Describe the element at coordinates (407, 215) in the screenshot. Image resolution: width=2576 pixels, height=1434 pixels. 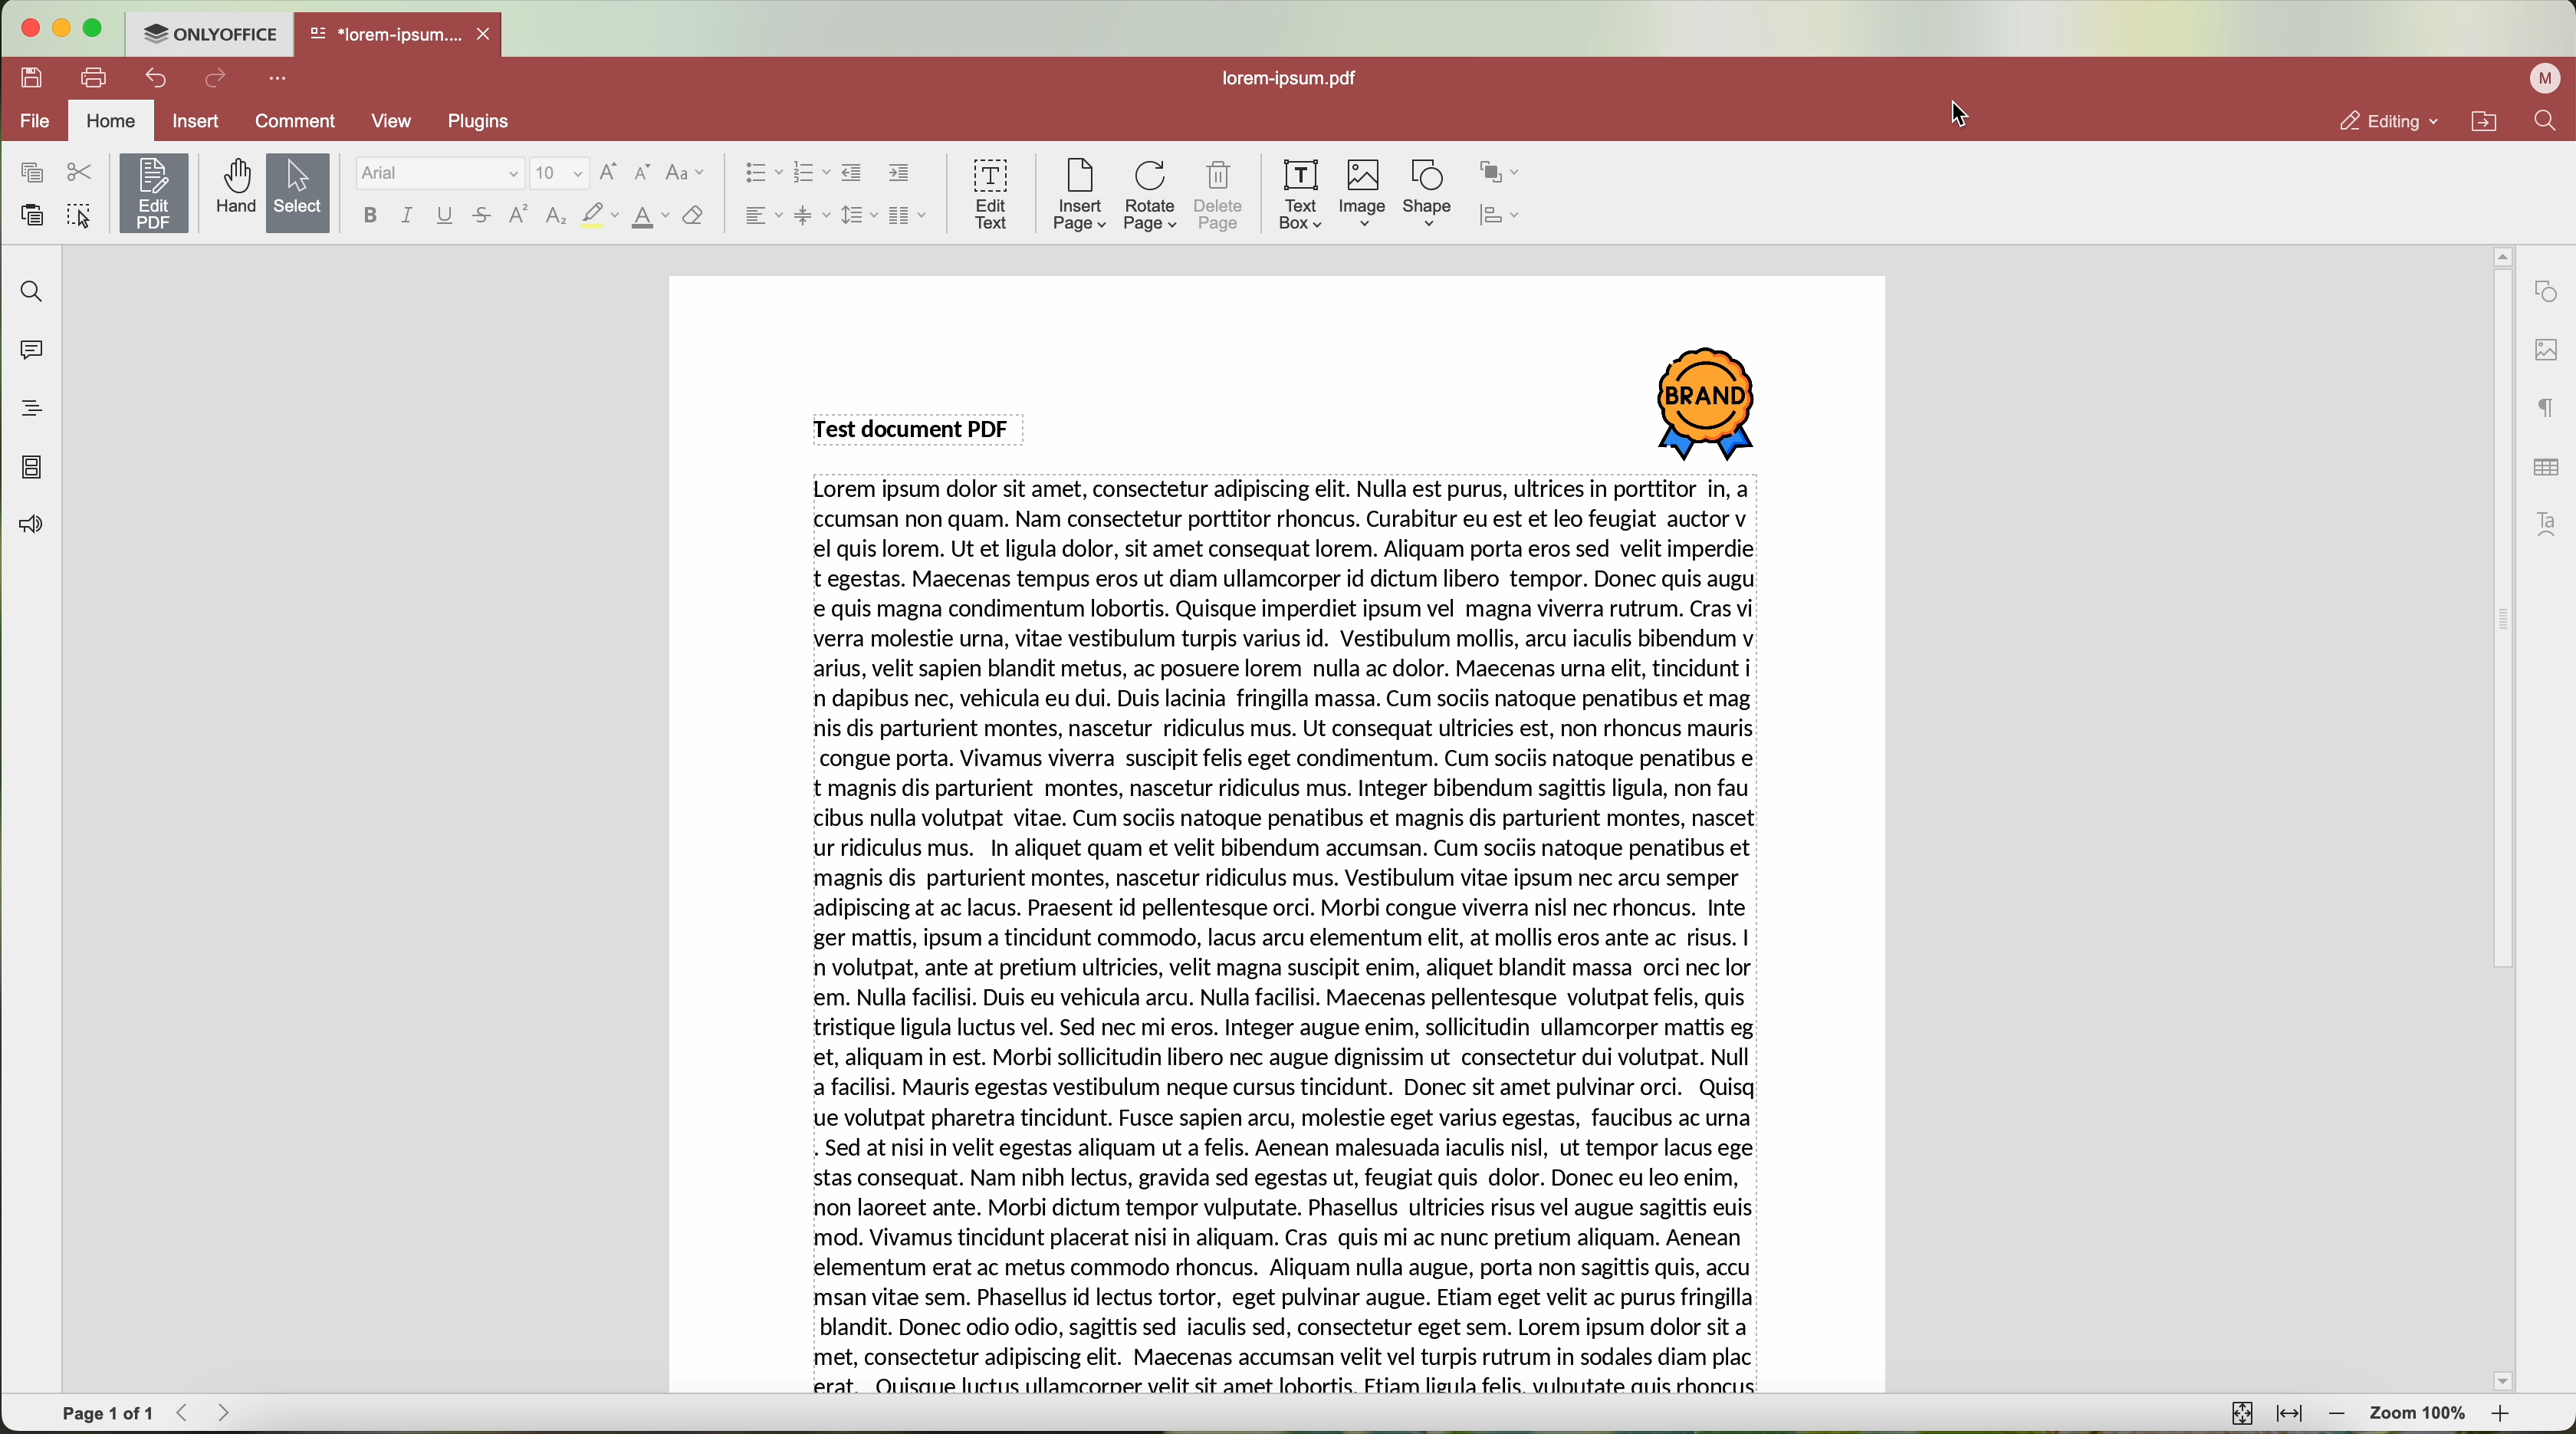
I see `italic` at that location.